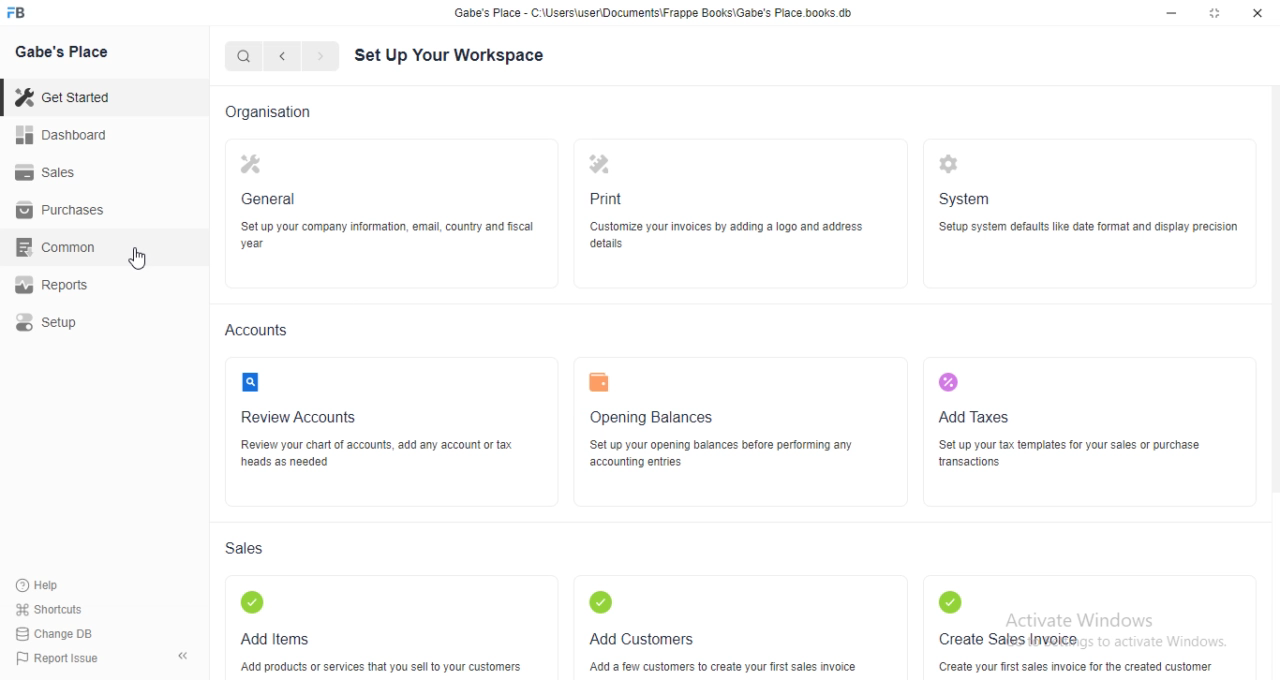  Describe the element at coordinates (975, 398) in the screenshot. I see `‘Add Taxes` at that location.